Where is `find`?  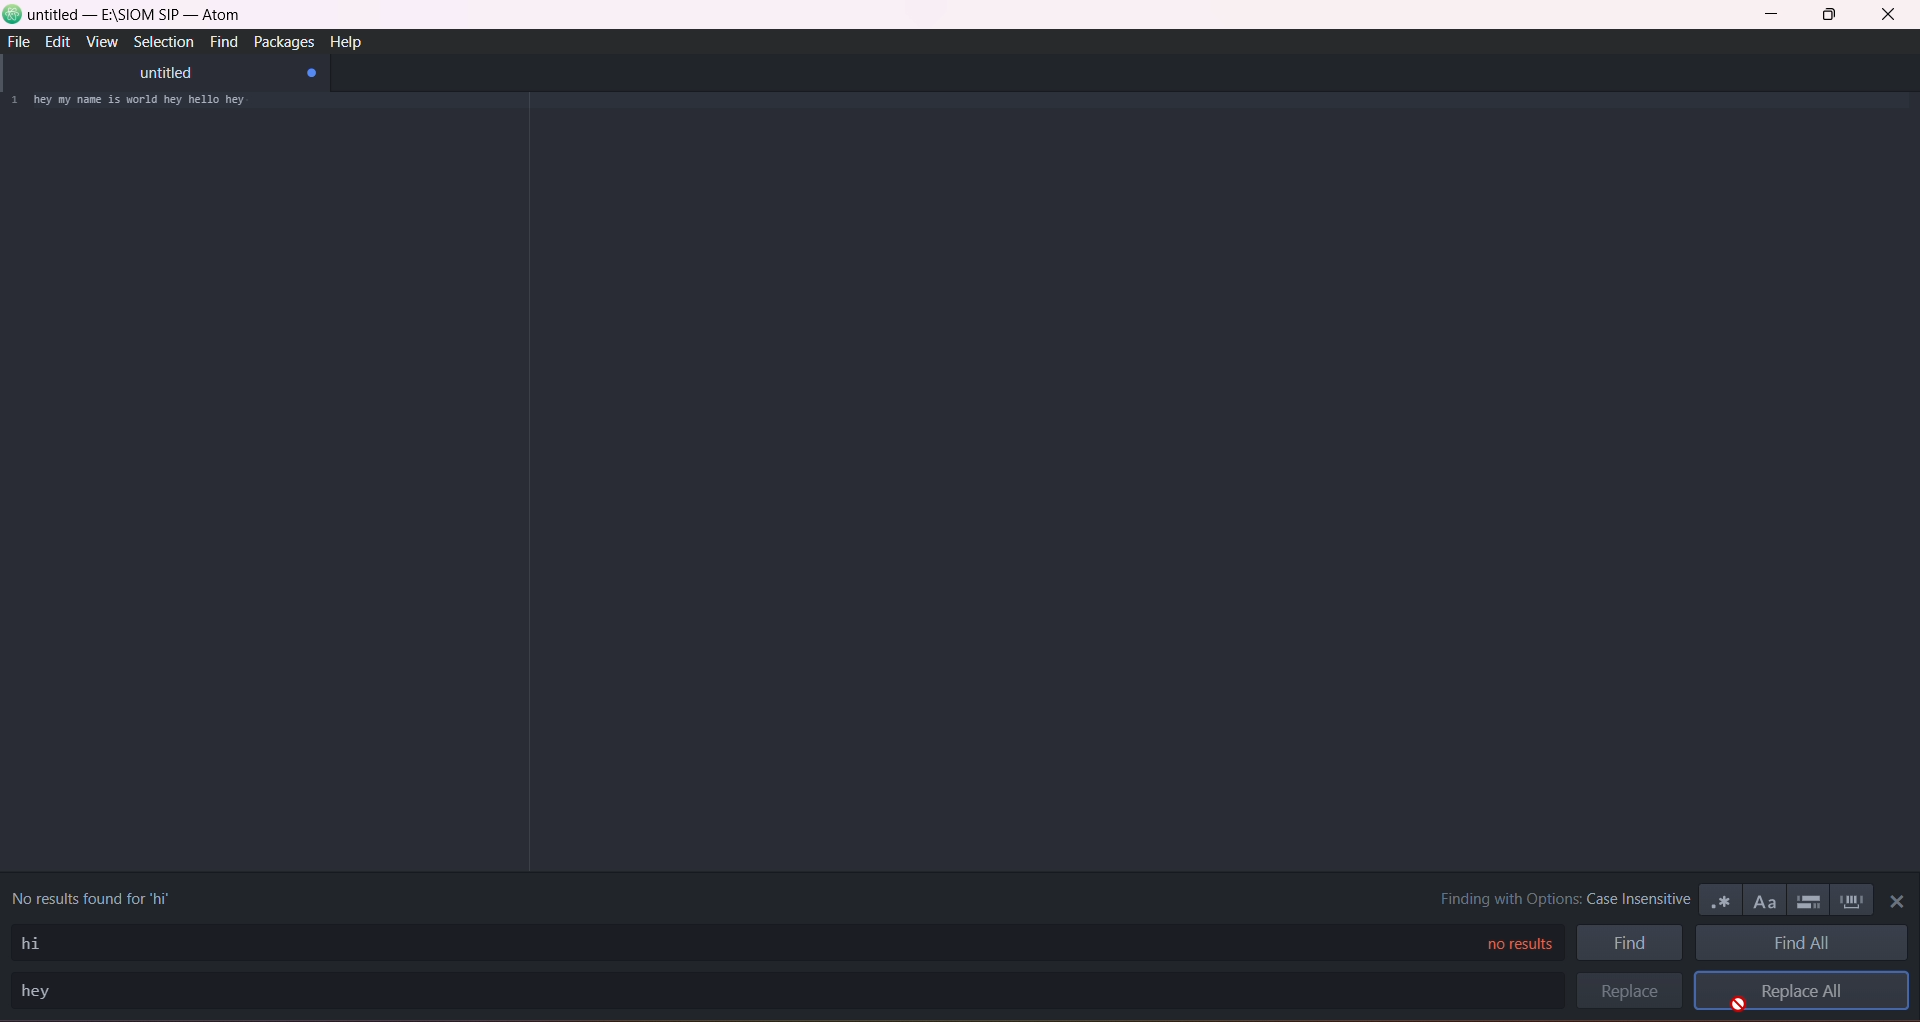
find is located at coordinates (1631, 942).